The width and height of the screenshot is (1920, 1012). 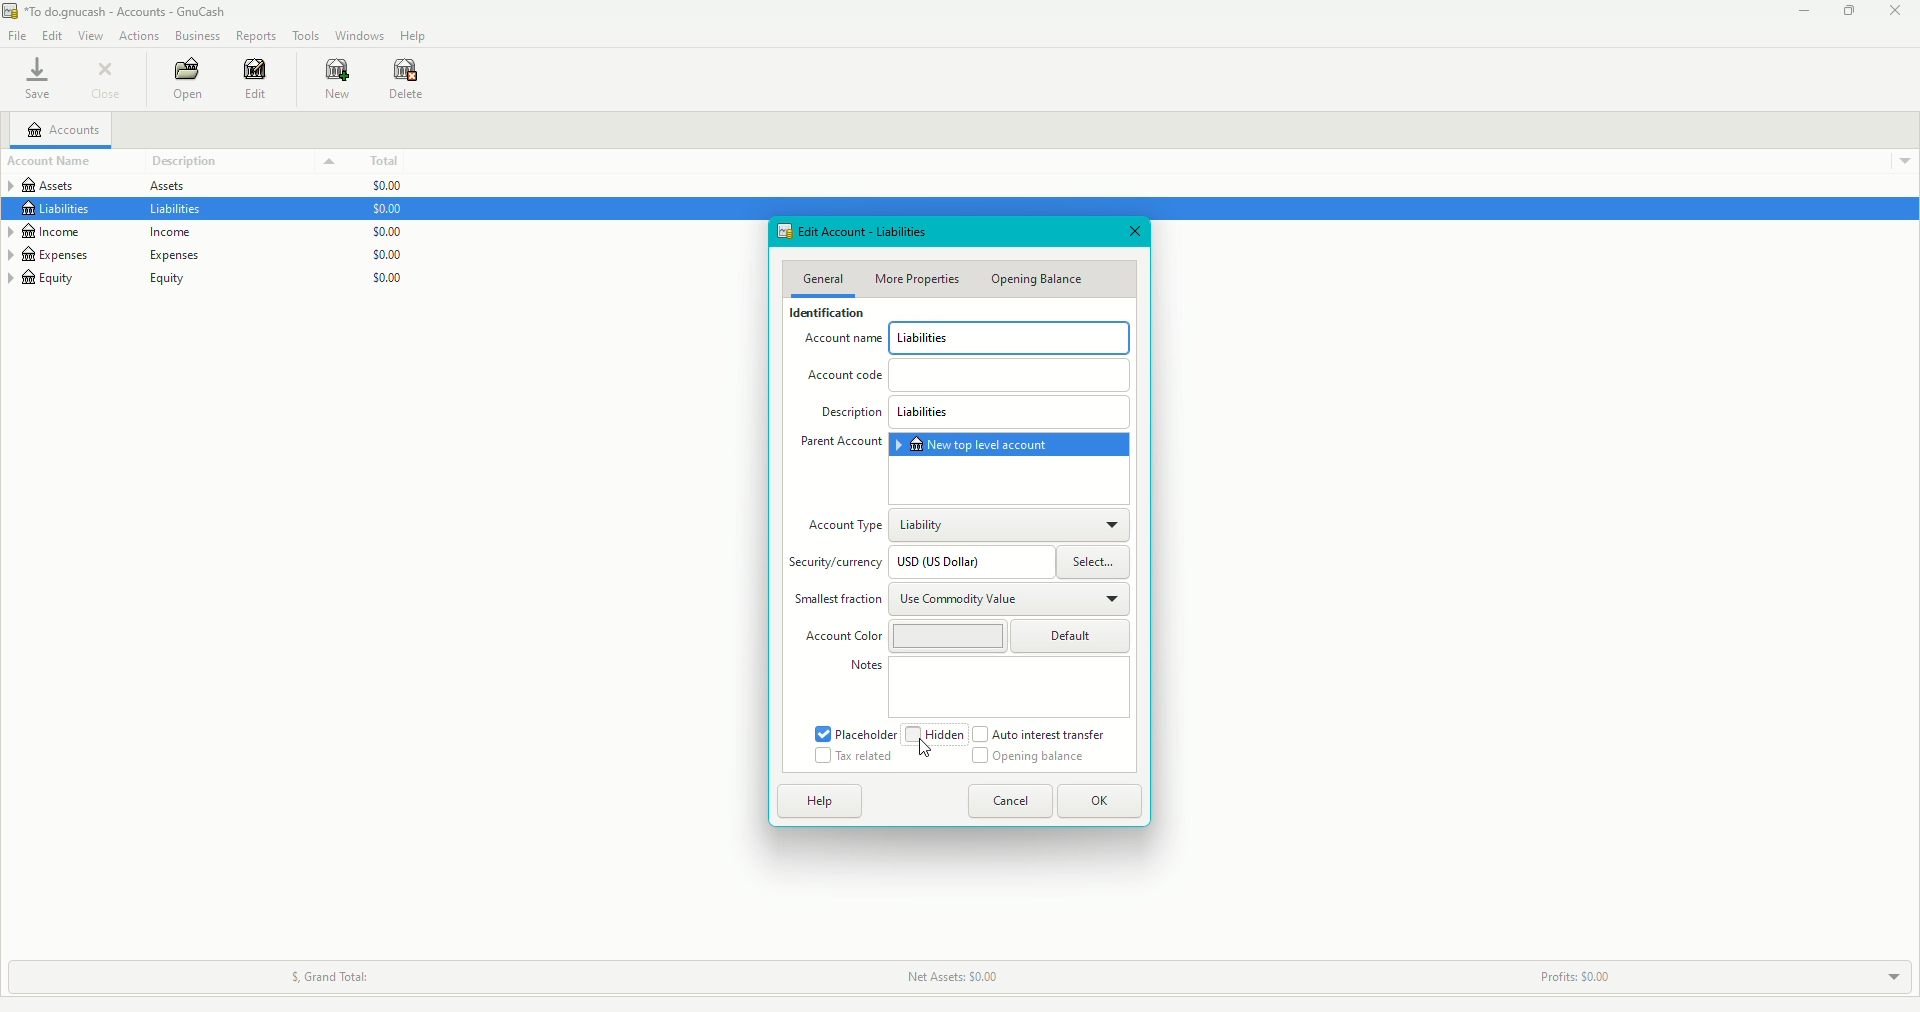 I want to click on Help, so click(x=820, y=802).